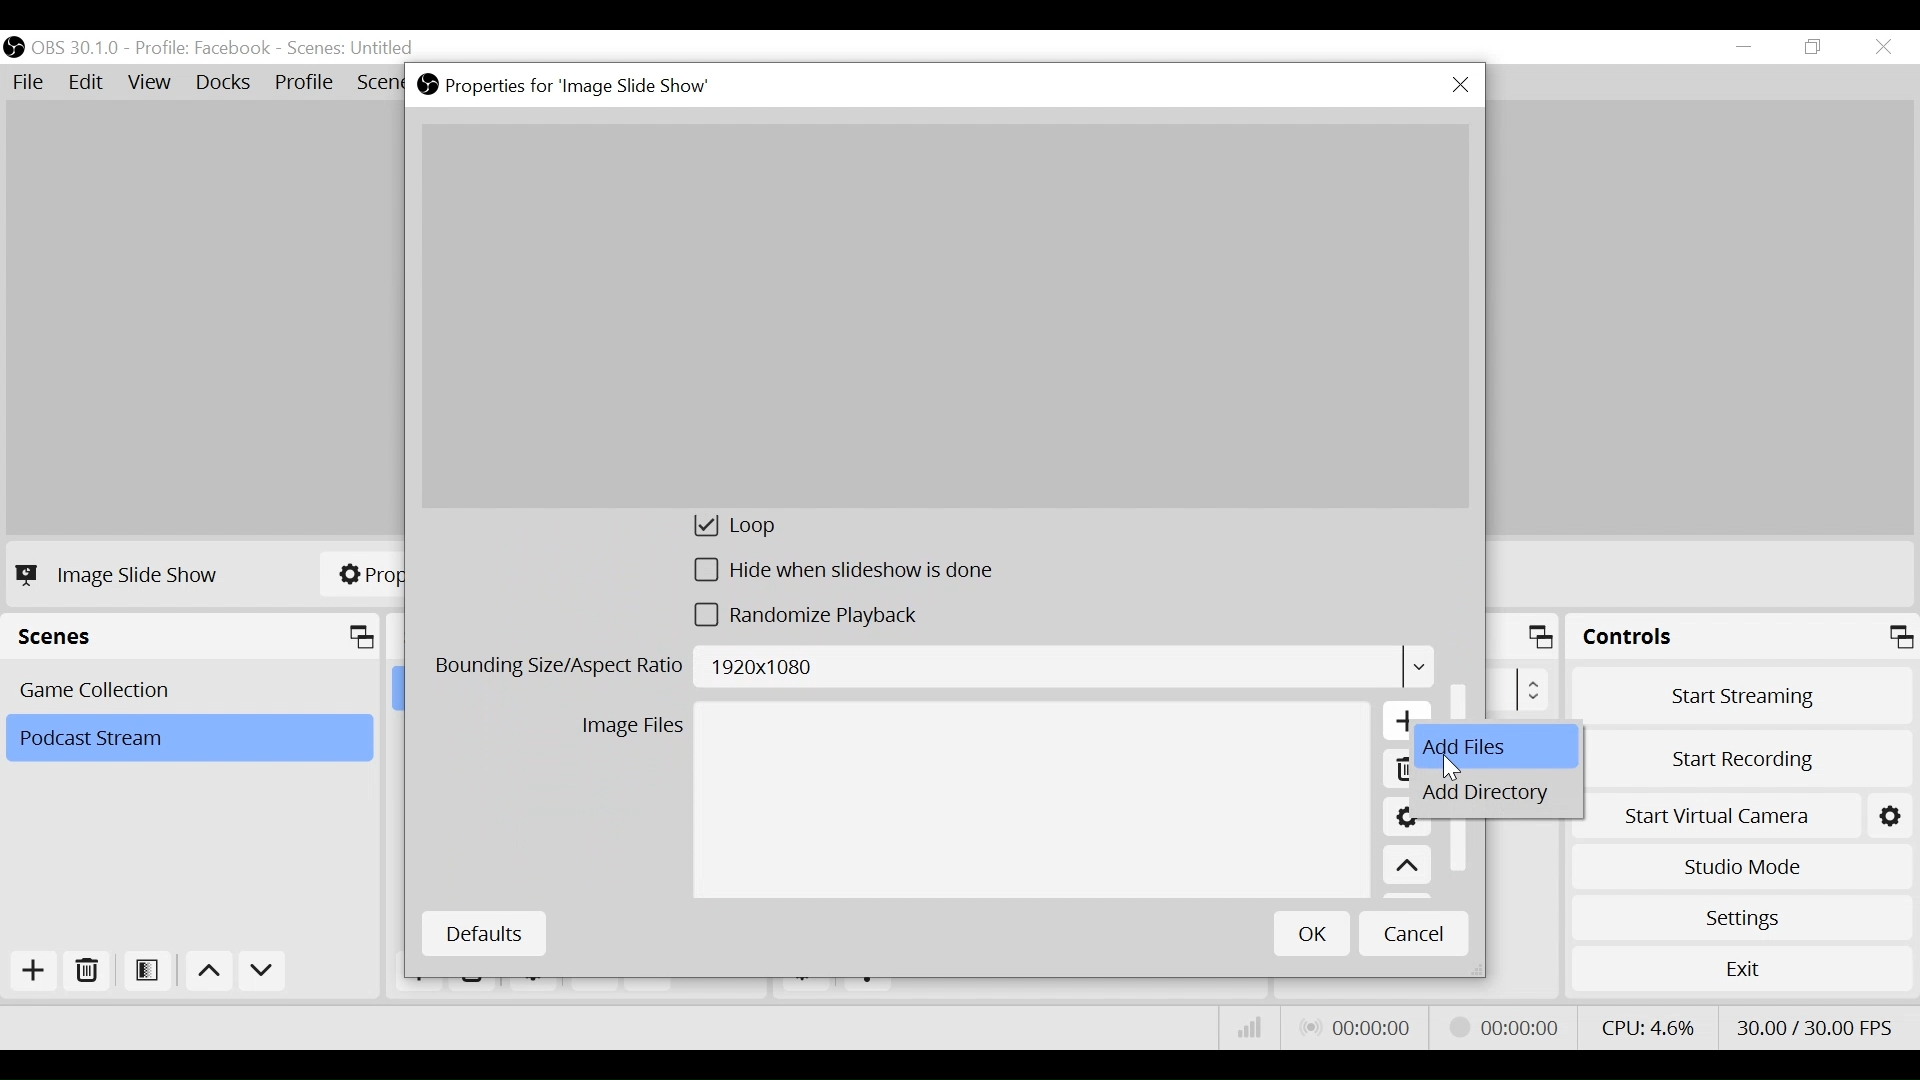  What do you see at coordinates (122, 574) in the screenshot?
I see `Image Slide Show` at bounding box center [122, 574].